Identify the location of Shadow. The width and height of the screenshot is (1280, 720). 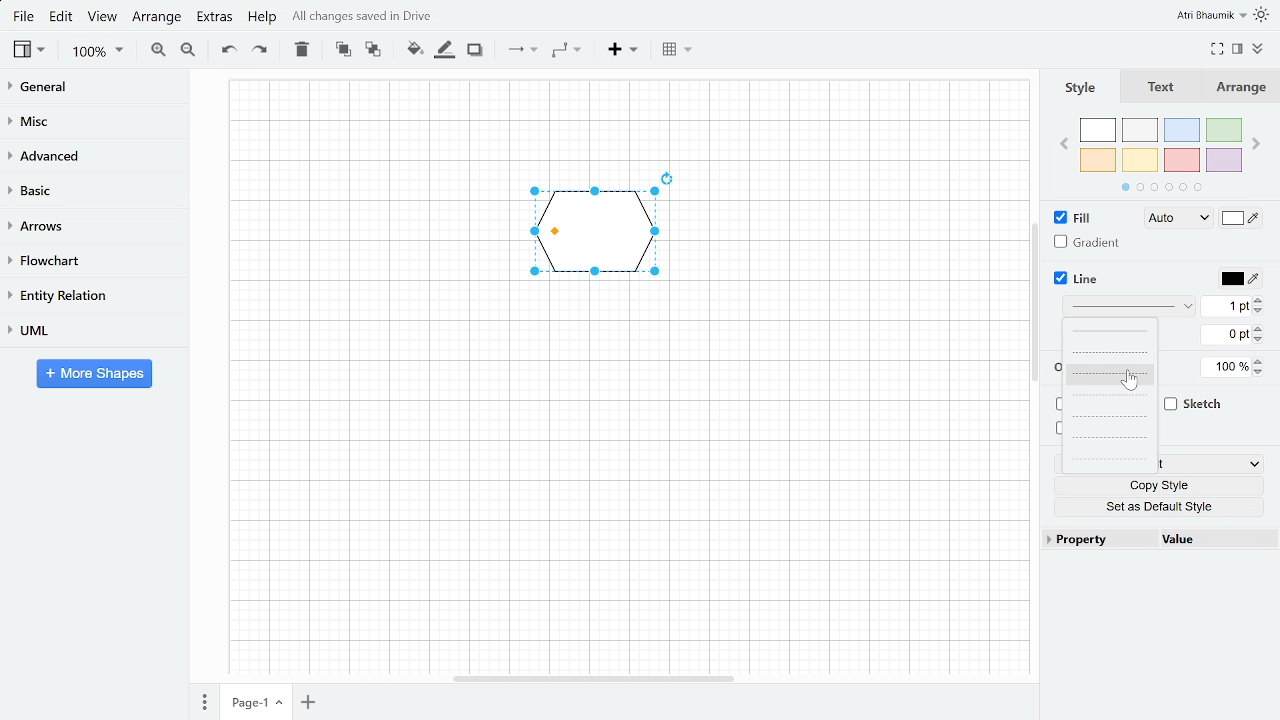
(478, 50).